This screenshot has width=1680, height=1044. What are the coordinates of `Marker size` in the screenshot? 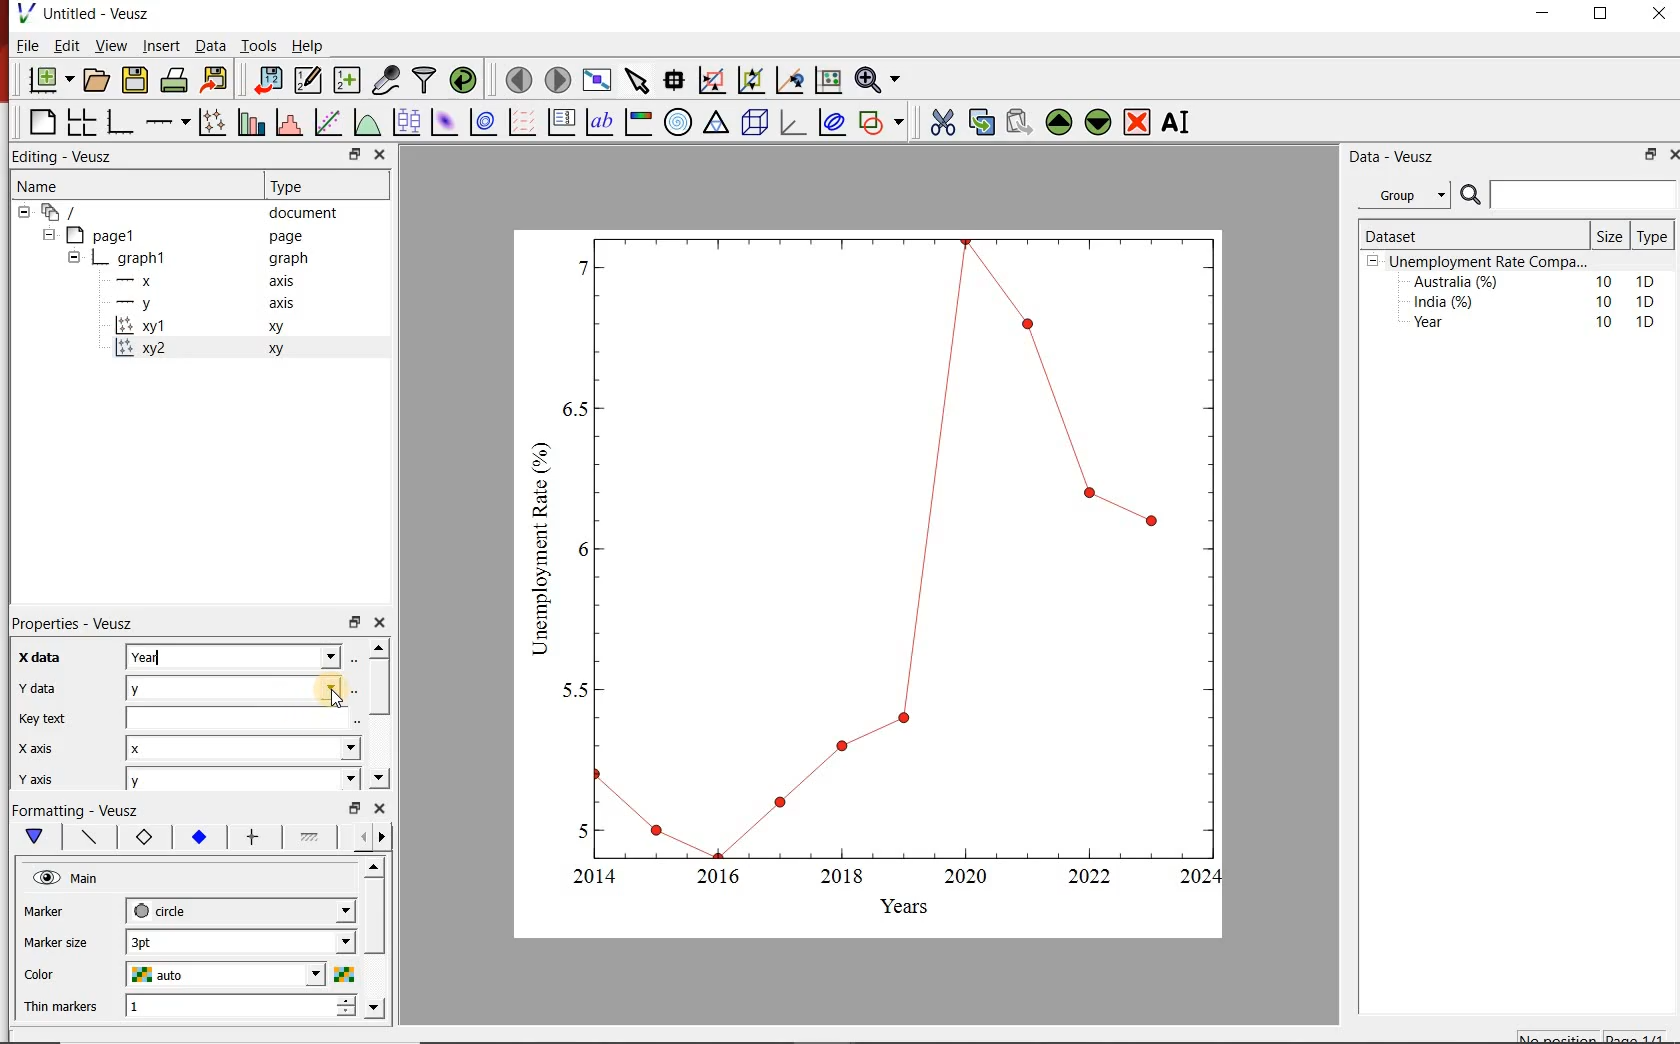 It's located at (58, 940).